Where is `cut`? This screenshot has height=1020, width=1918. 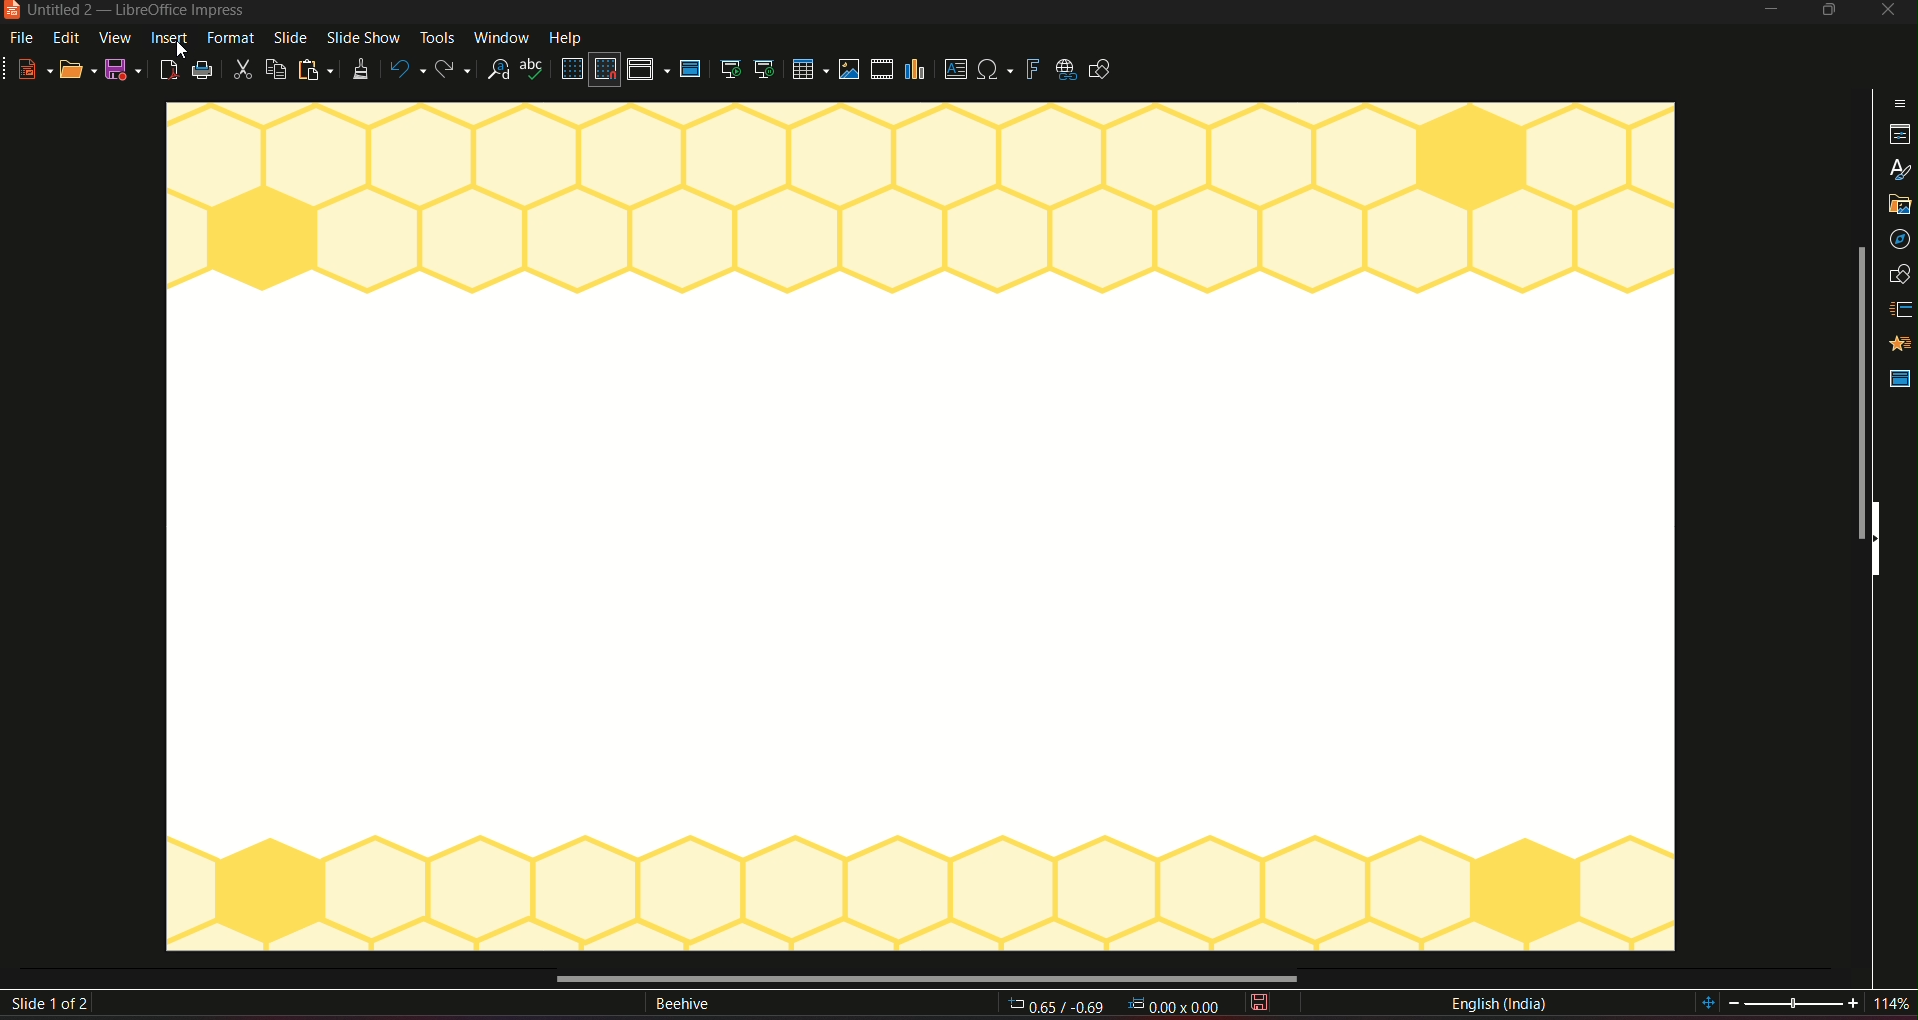
cut is located at coordinates (243, 71).